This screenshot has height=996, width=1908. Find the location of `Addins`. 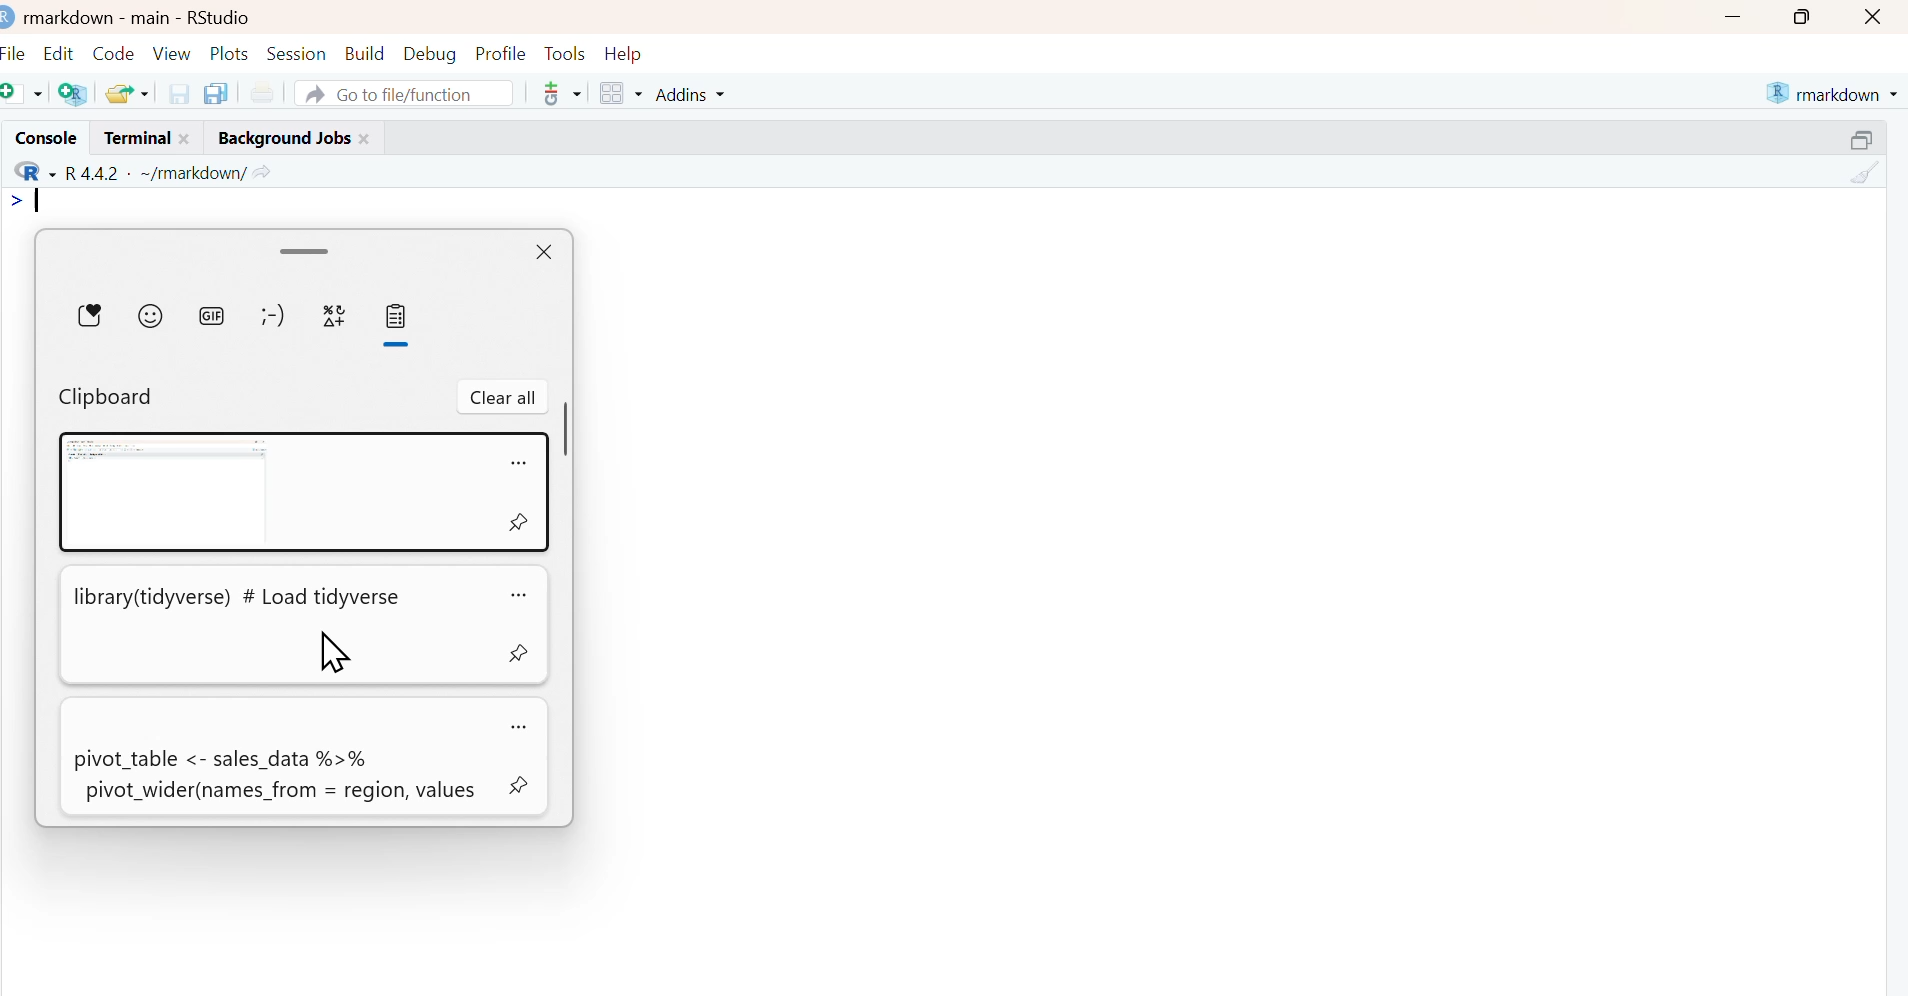

Addins is located at coordinates (694, 94).